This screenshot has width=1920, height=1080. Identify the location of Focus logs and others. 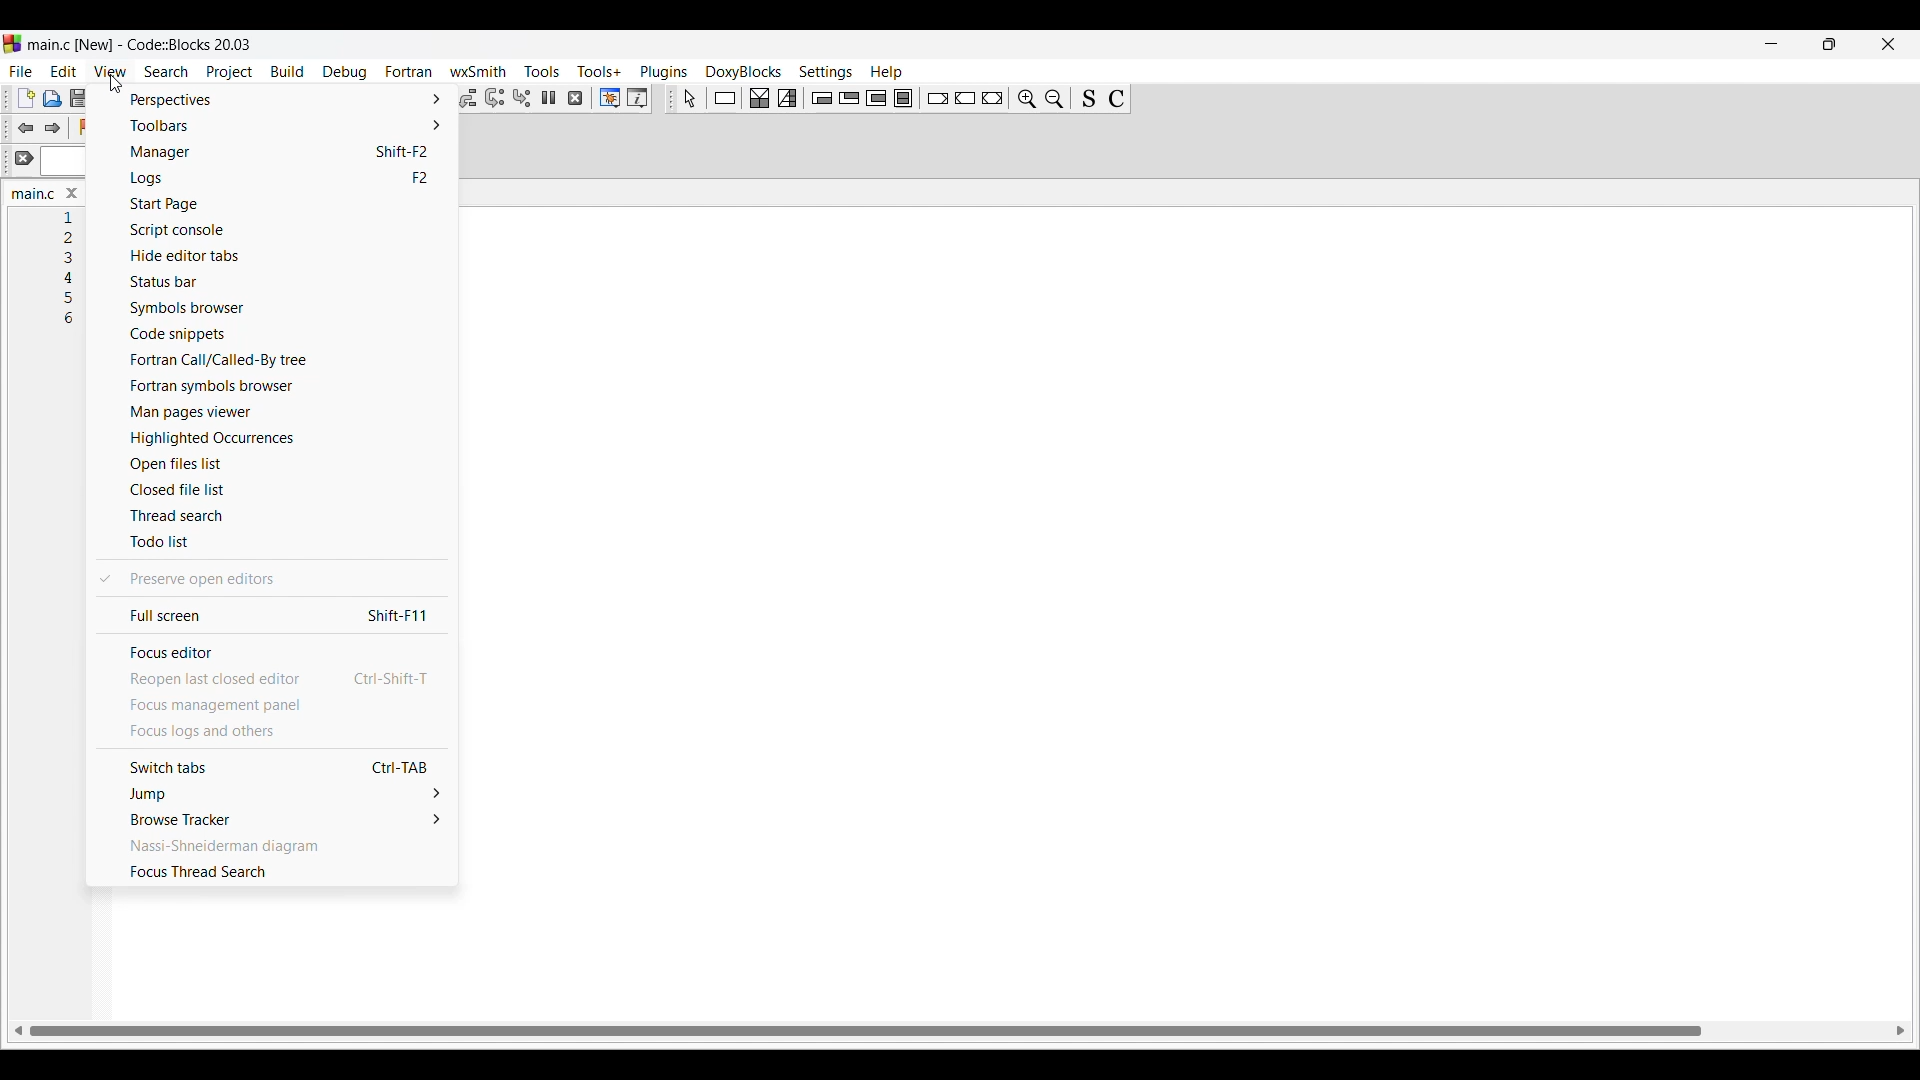
(269, 733).